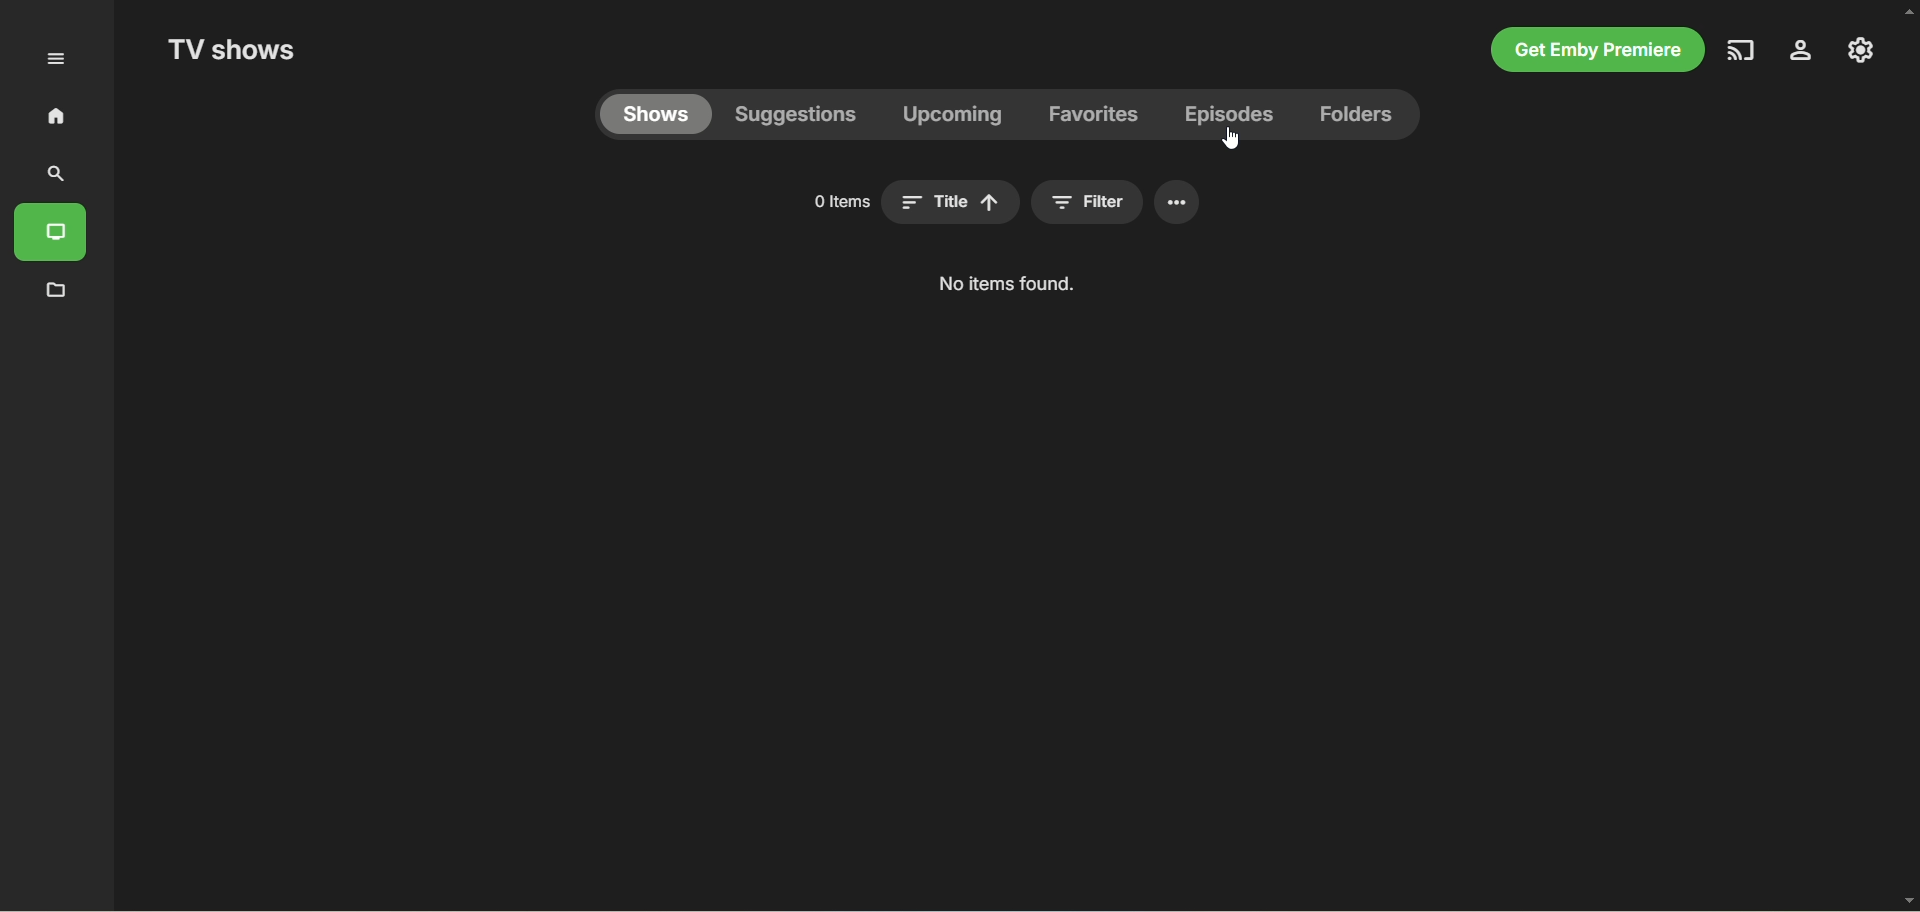 This screenshot has width=1920, height=912. I want to click on home, so click(56, 115).